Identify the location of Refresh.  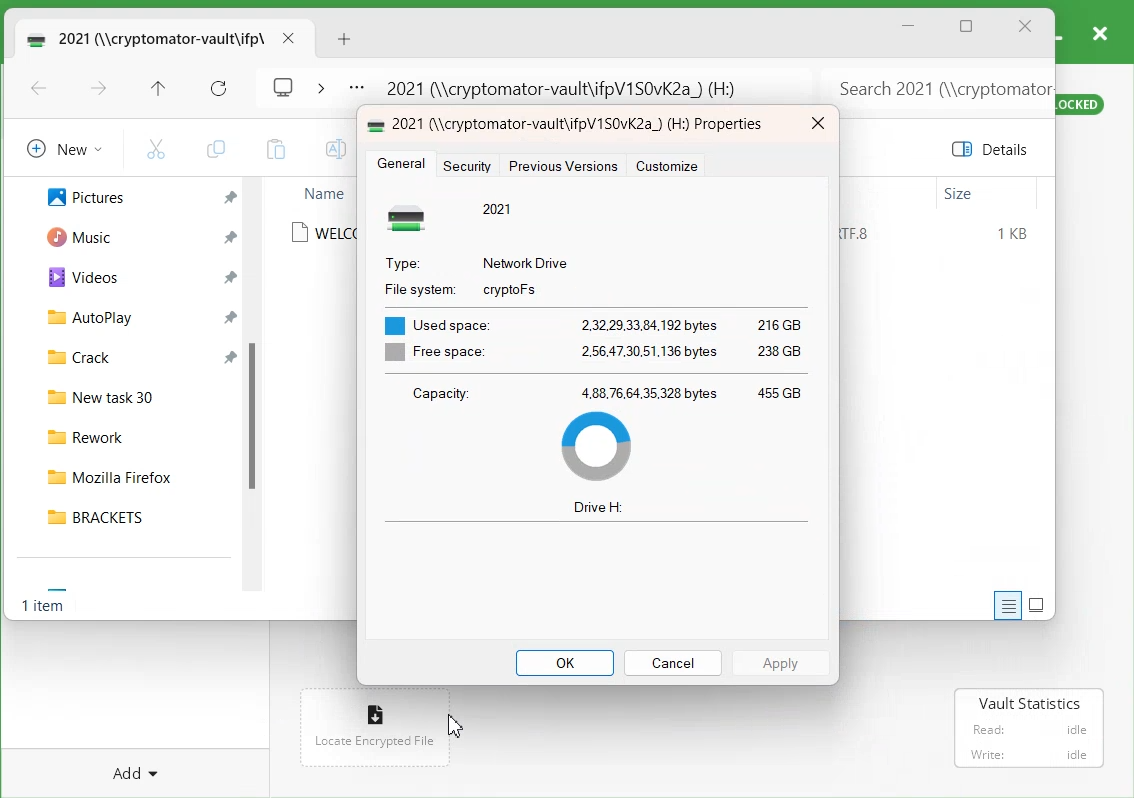
(219, 89).